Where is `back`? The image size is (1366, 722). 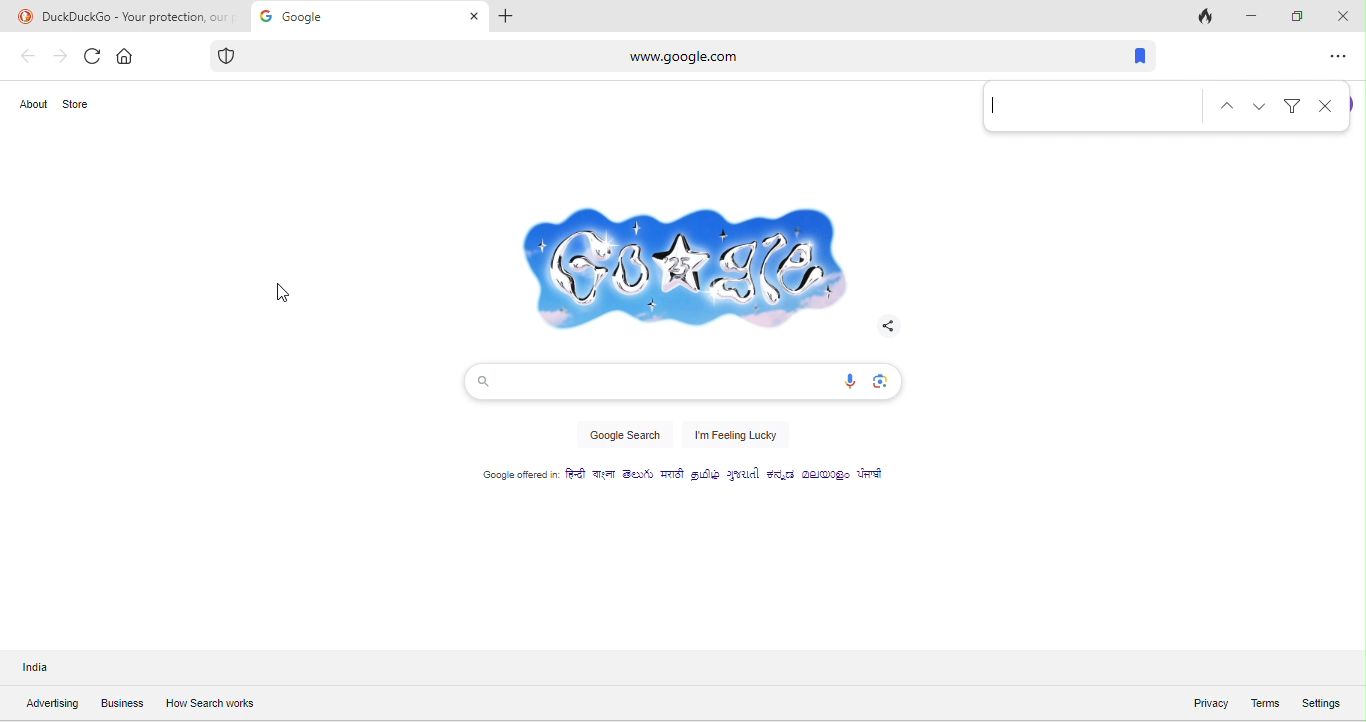
back is located at coordinates (28, 56).